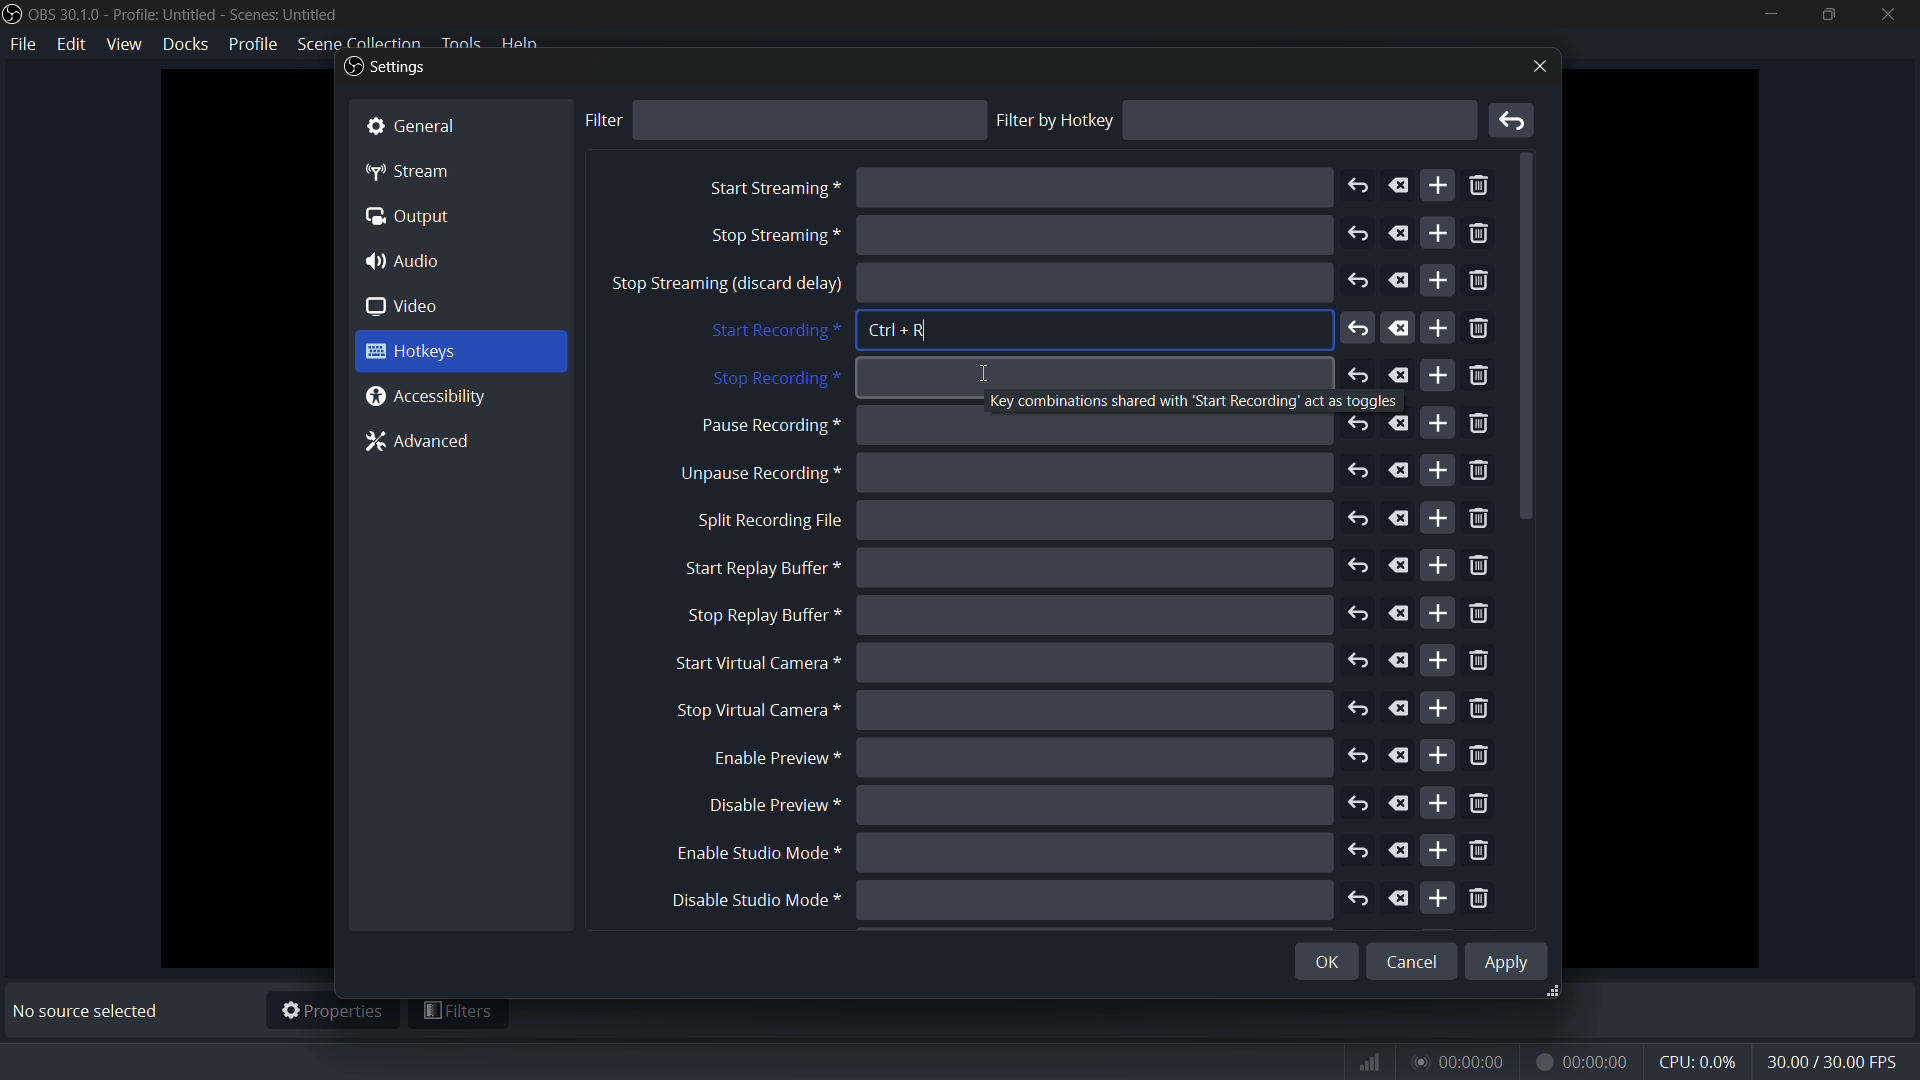 The height and width of the screenshot is (1080, 1920). I want to click on remove, so click(1480, 331).